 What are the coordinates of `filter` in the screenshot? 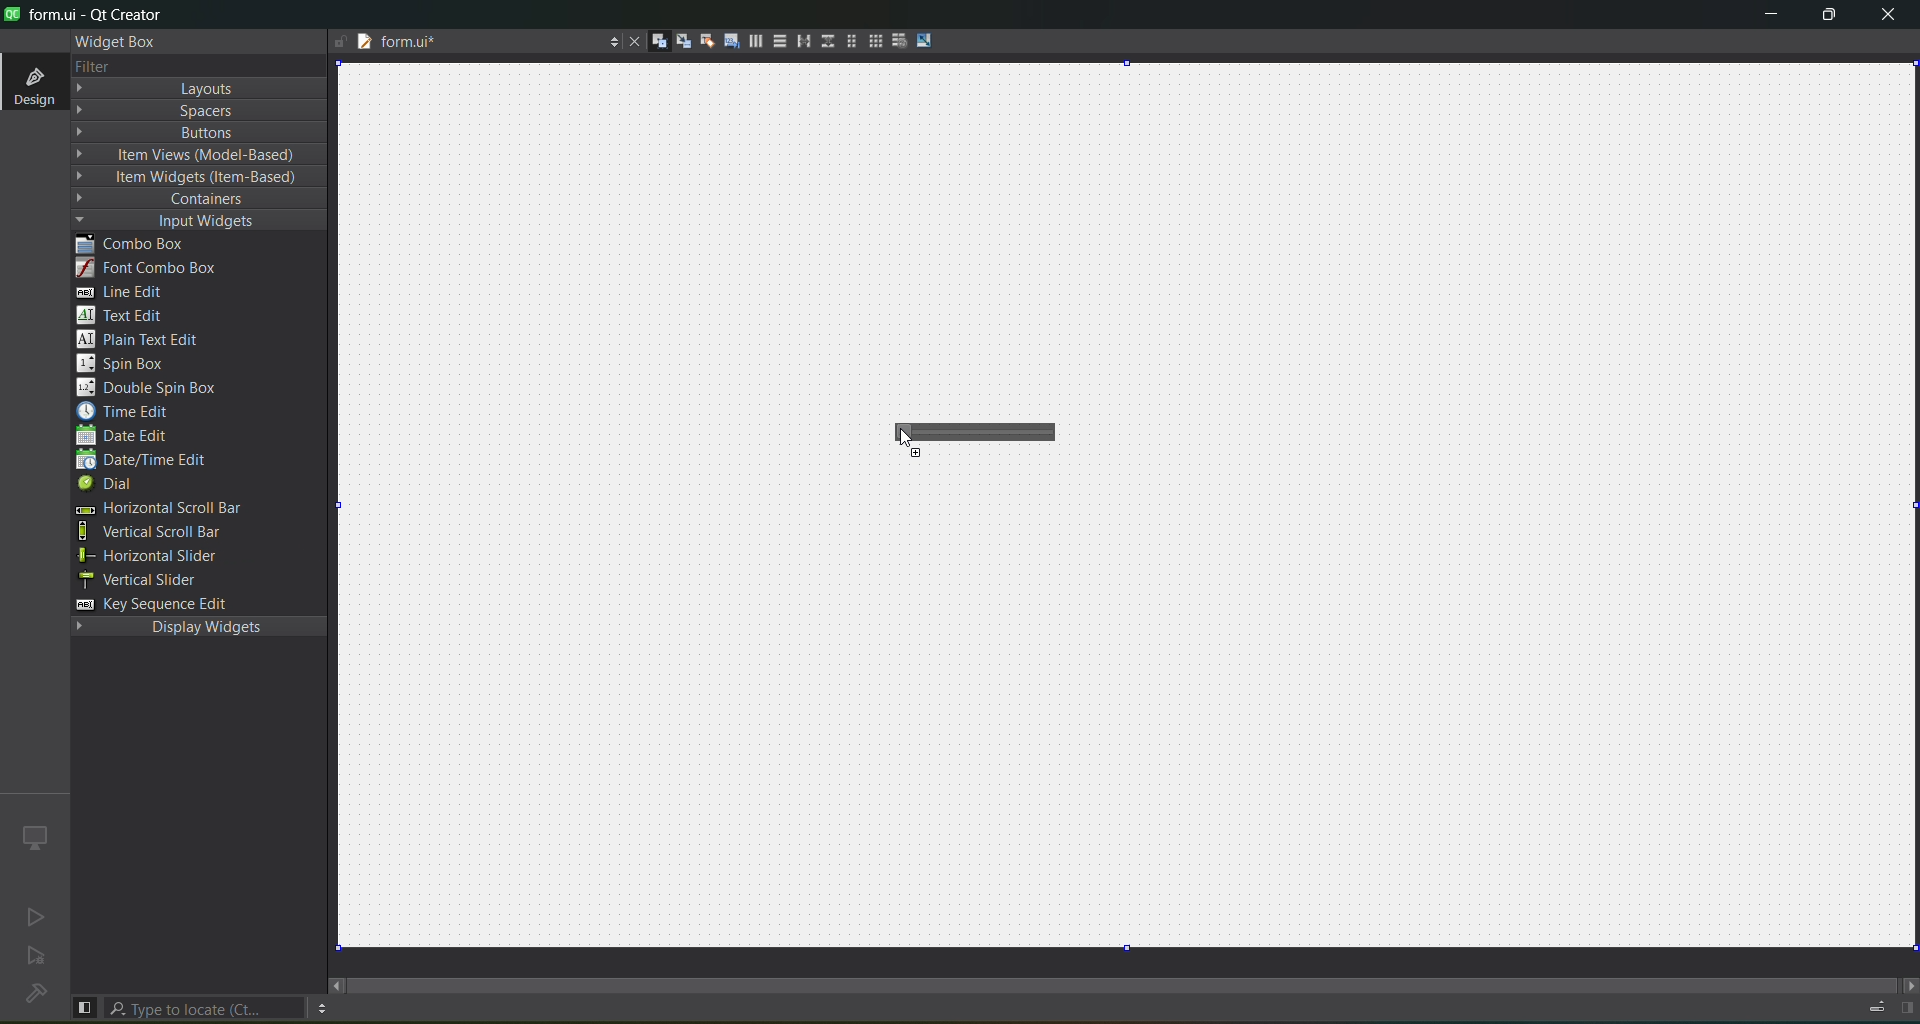 It's located at (89, 66).